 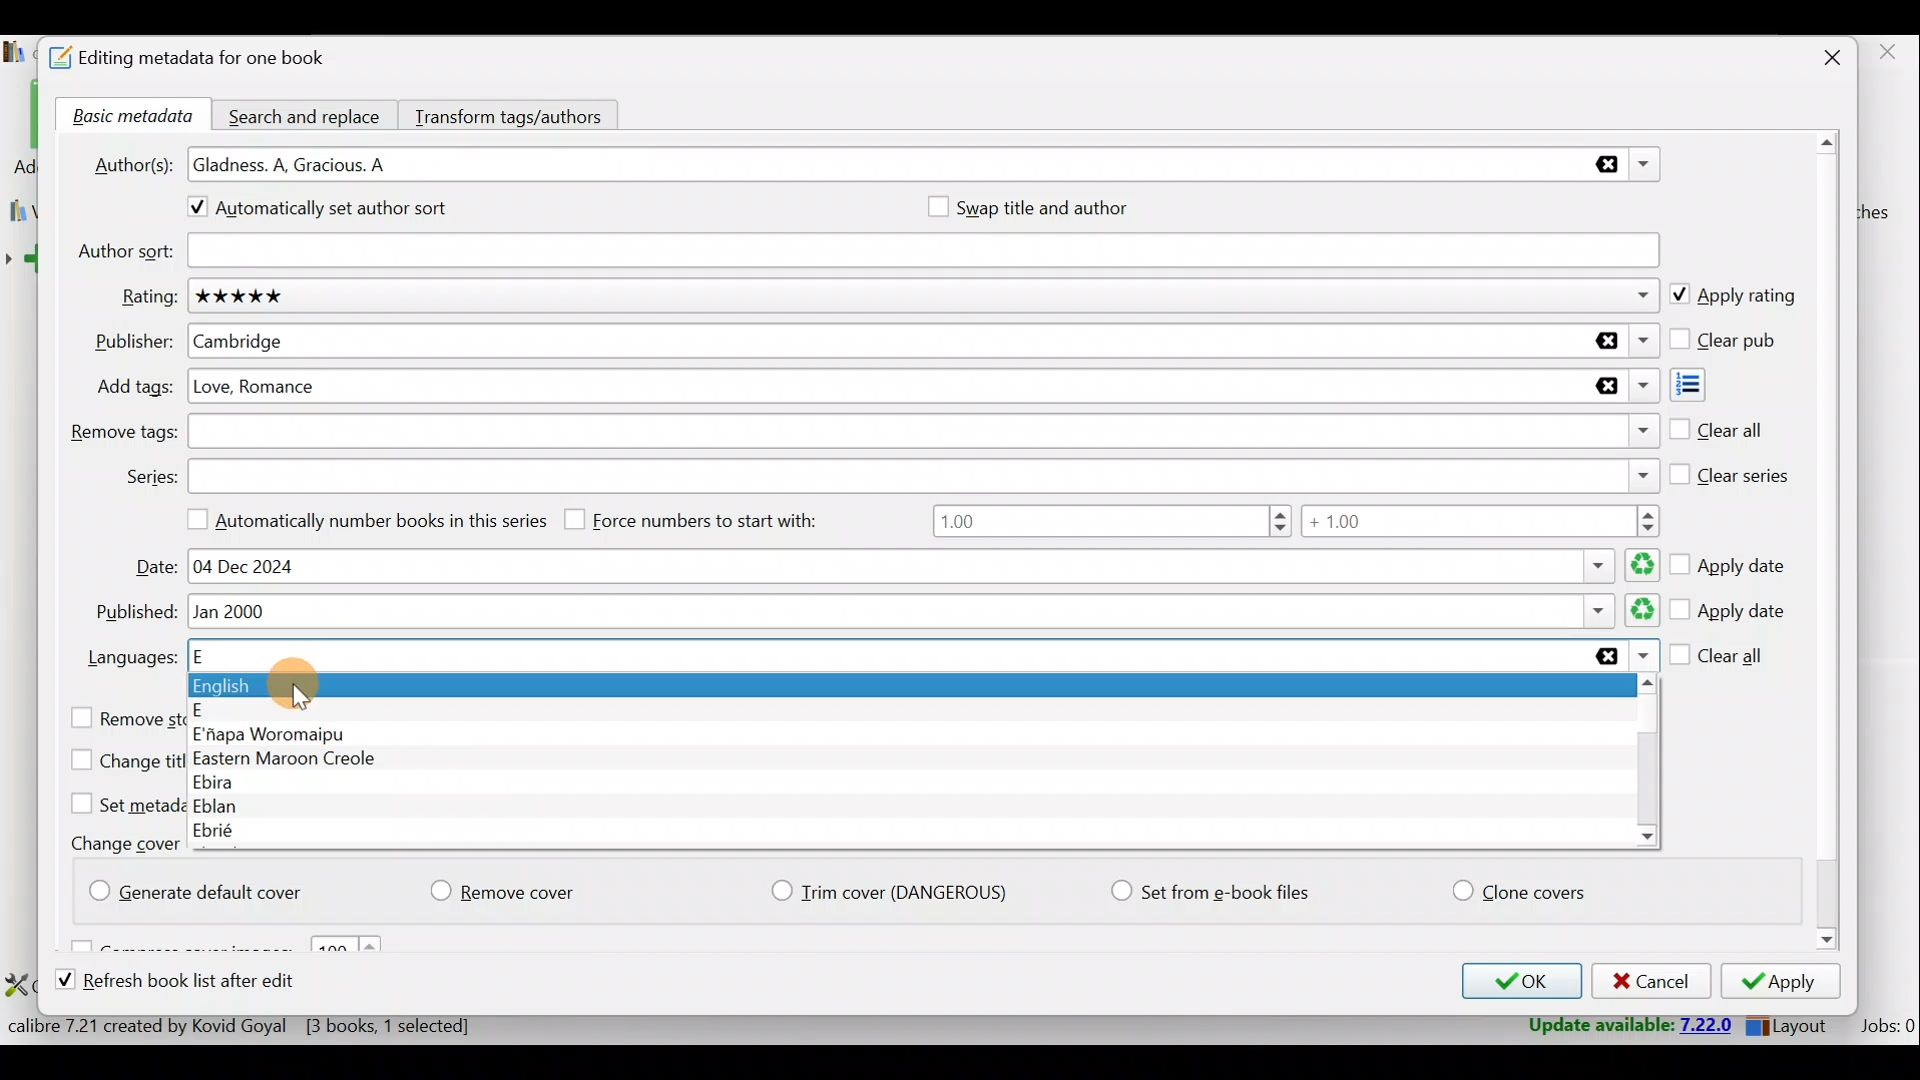 What do you see at coordinates (359, 518) in the screenshot?
I see `Automatically number books in this series` at bounding box center [359, 518].